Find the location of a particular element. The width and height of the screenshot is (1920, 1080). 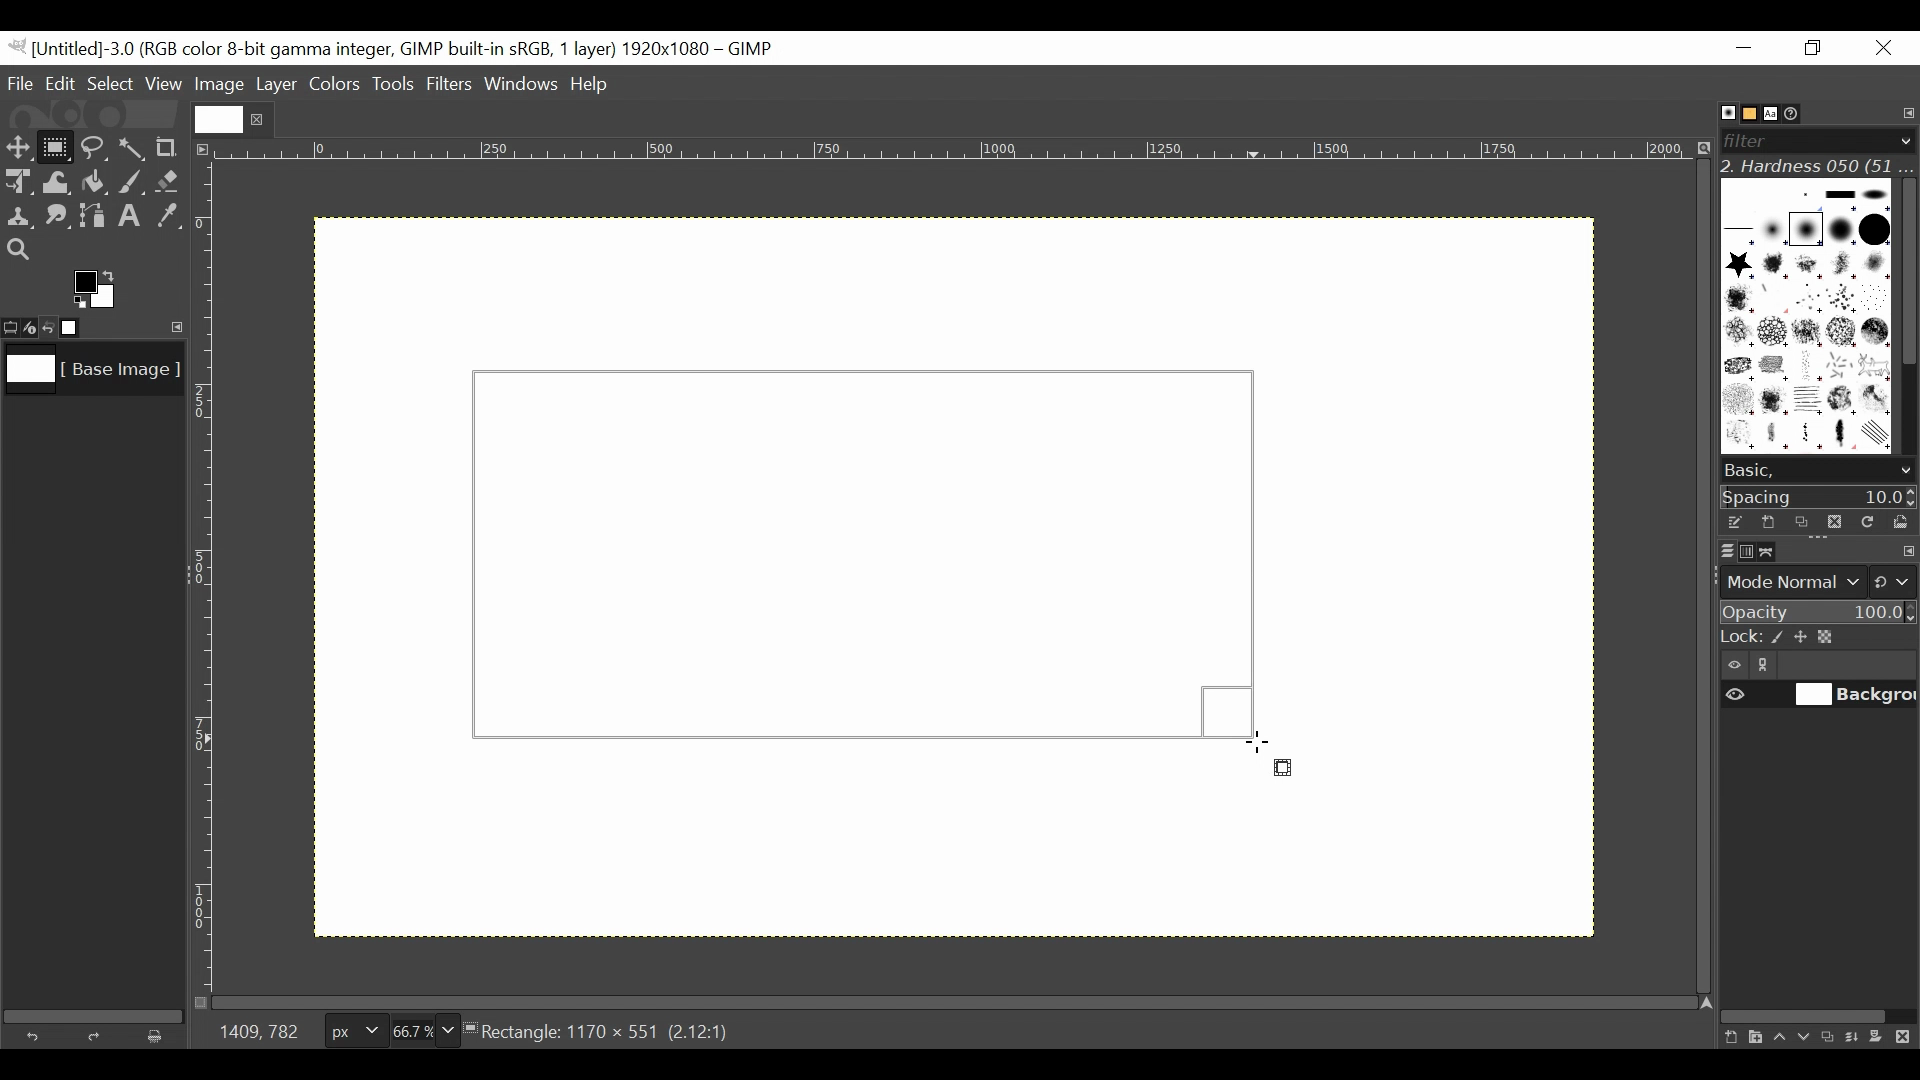

Path tool is located at coordinates (95, 216).